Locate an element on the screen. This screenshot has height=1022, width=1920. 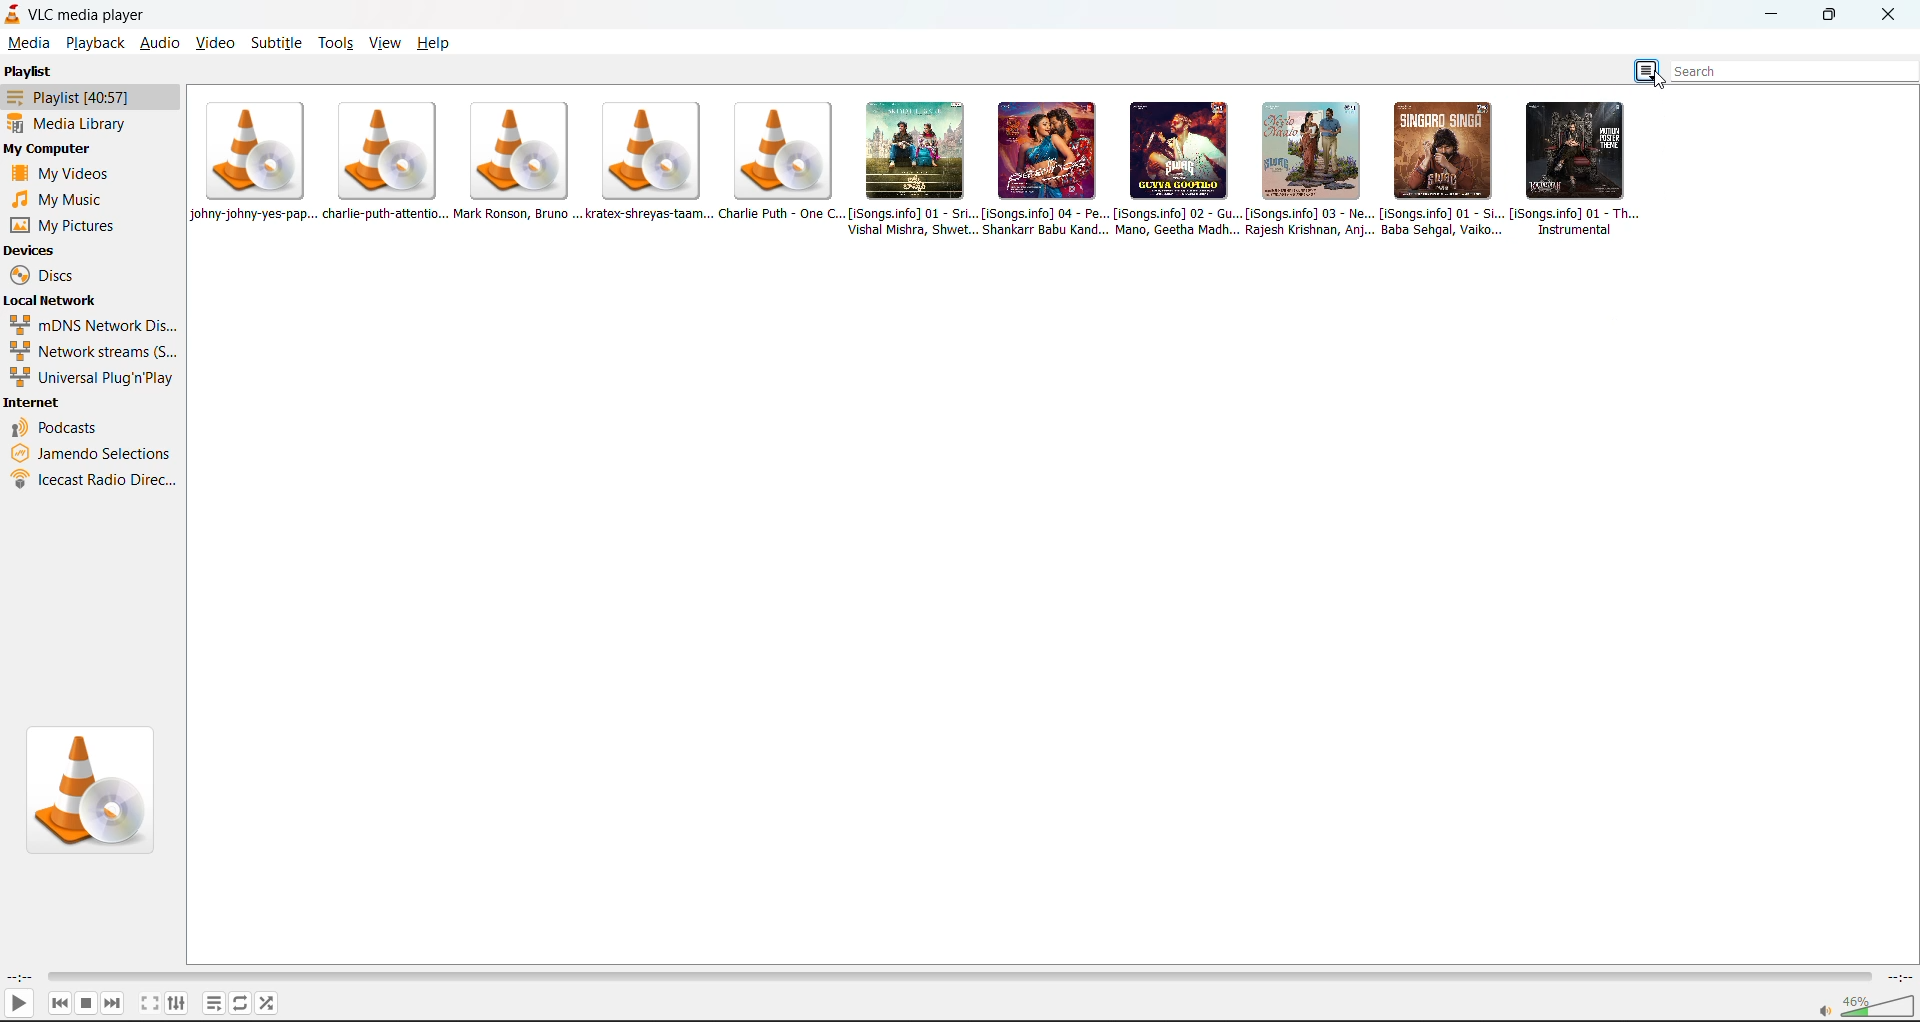
icecast is located at coordinates (94, 479).